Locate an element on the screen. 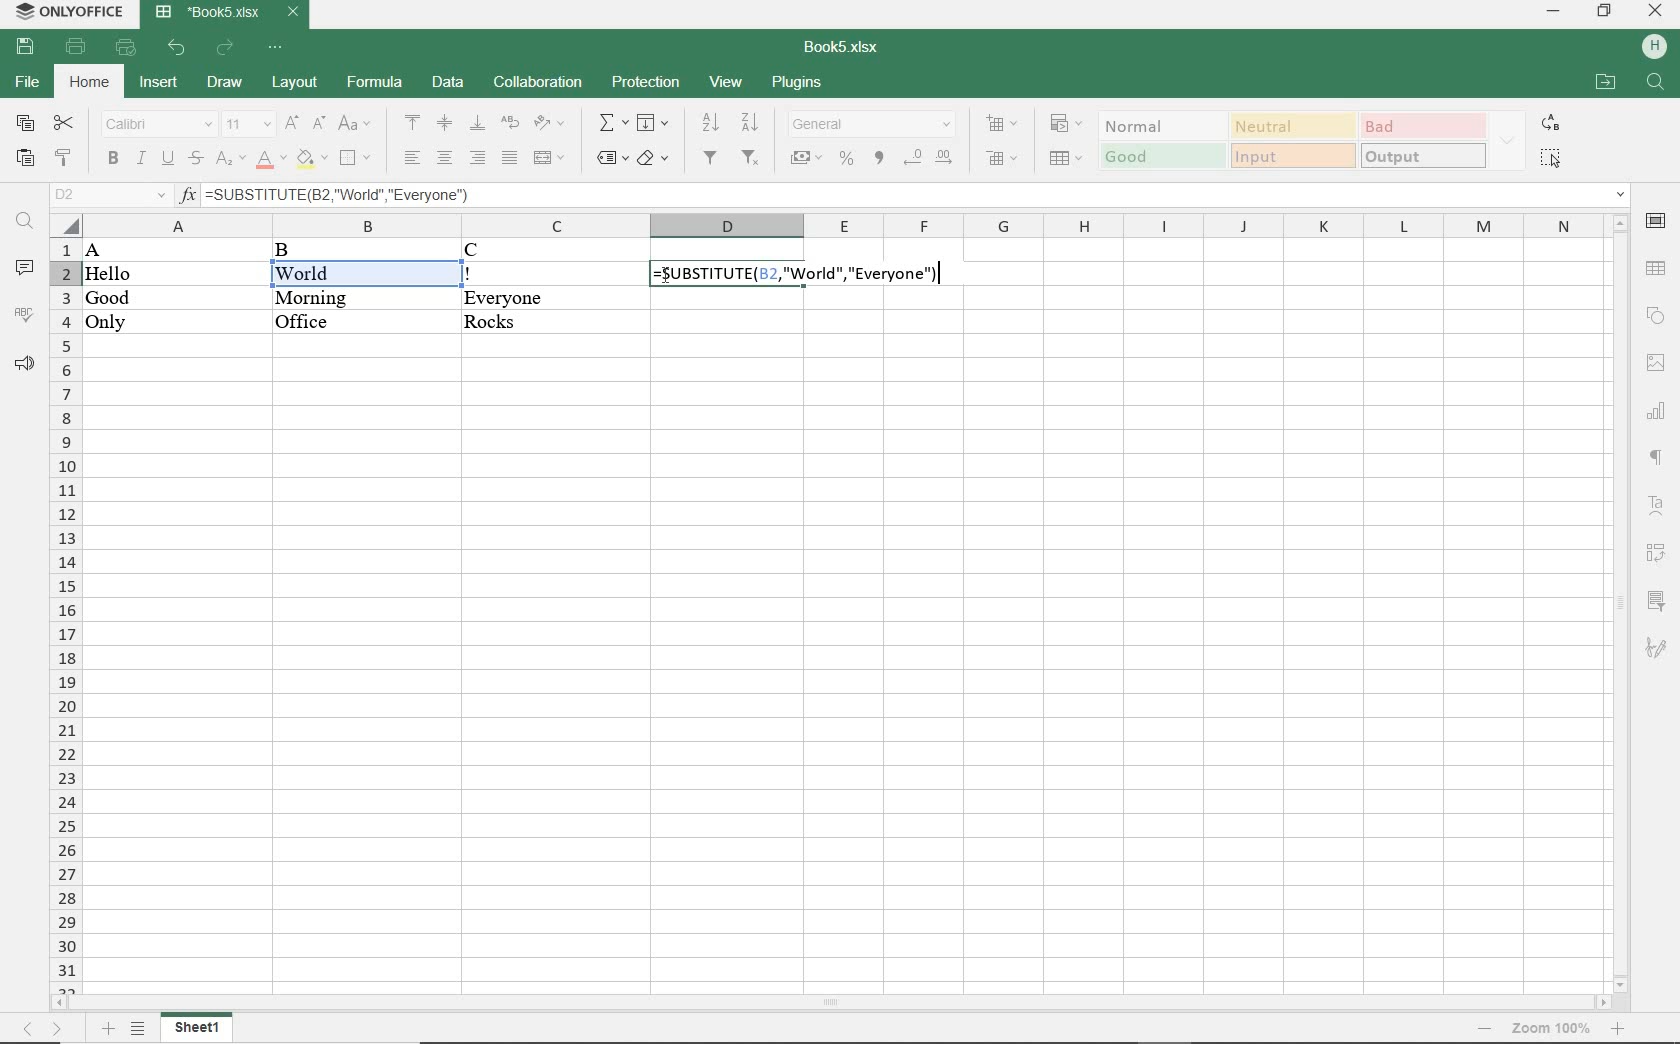 This screenshot has height=1044, width=1680. open file location is located at coordinates (1604, 84).